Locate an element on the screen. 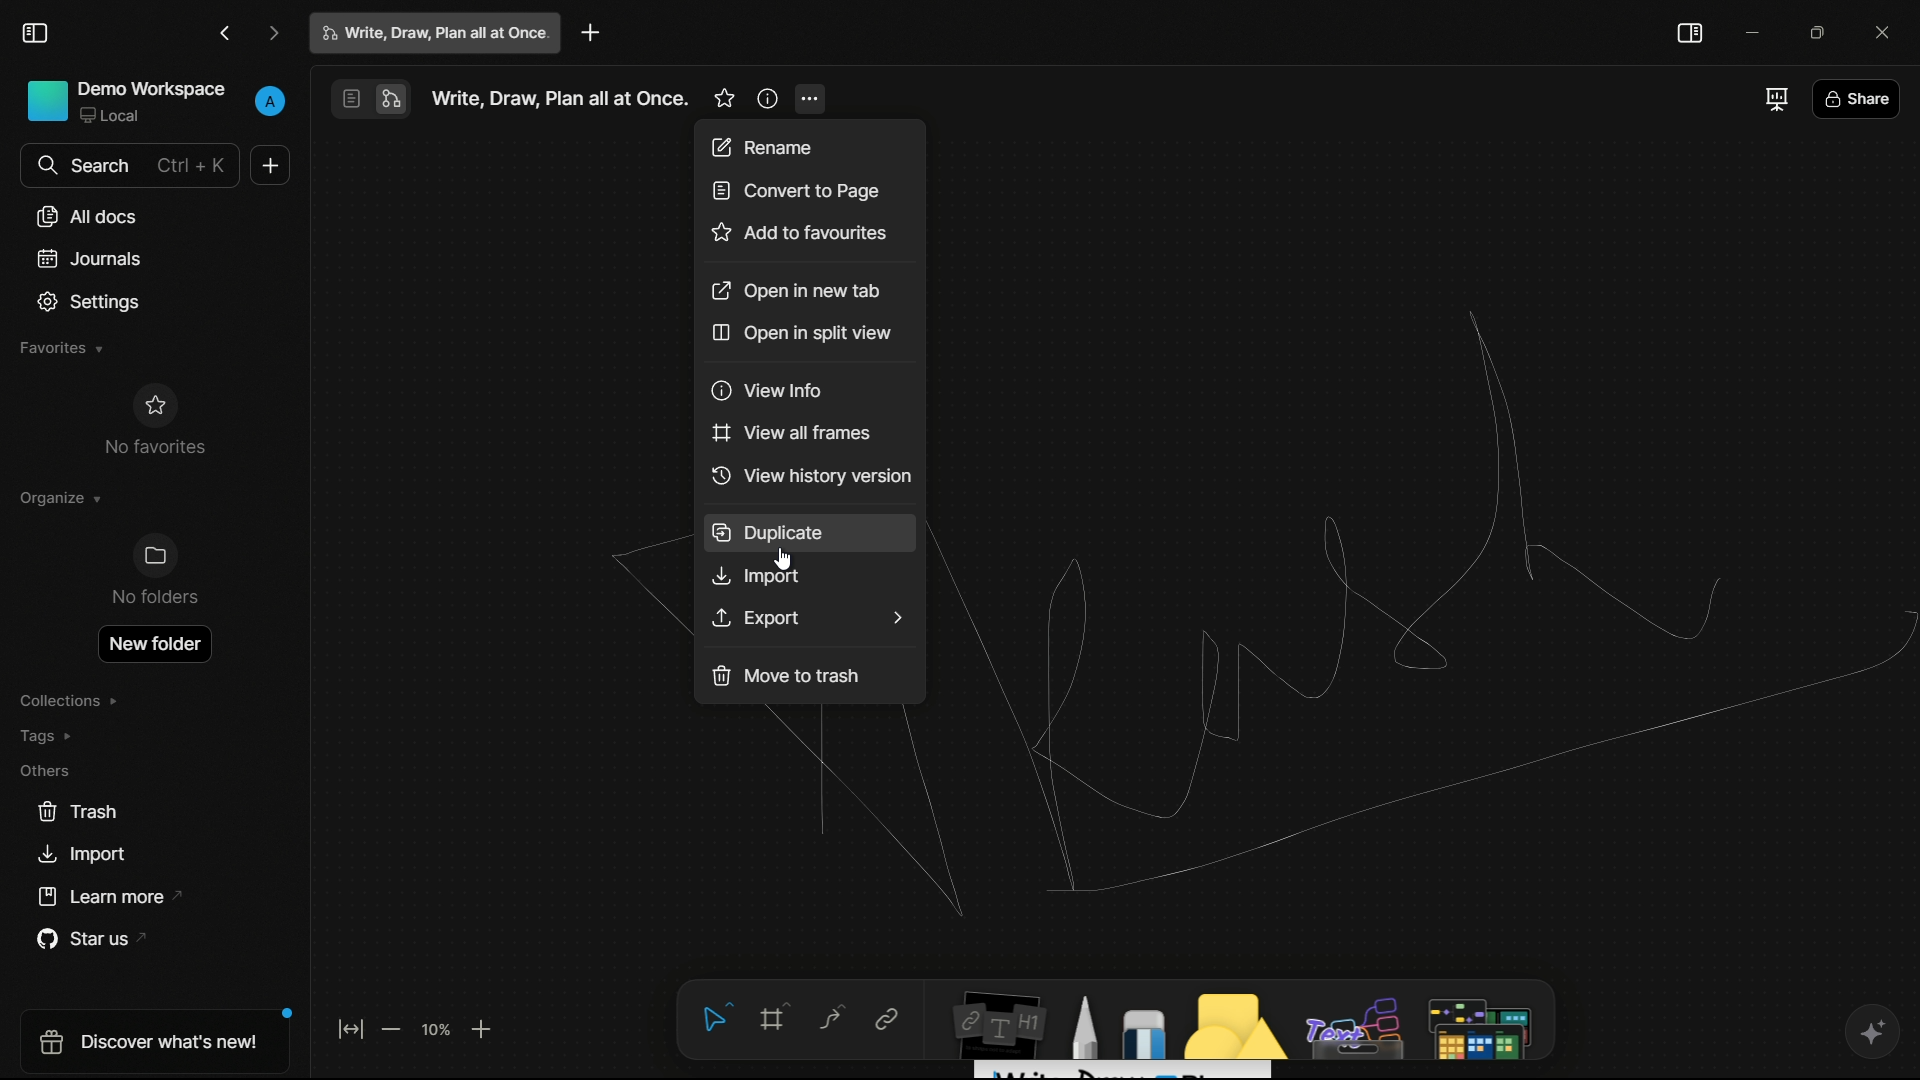 The image size is (1920, 1080). open new folder is located at coordinates (152, 645).